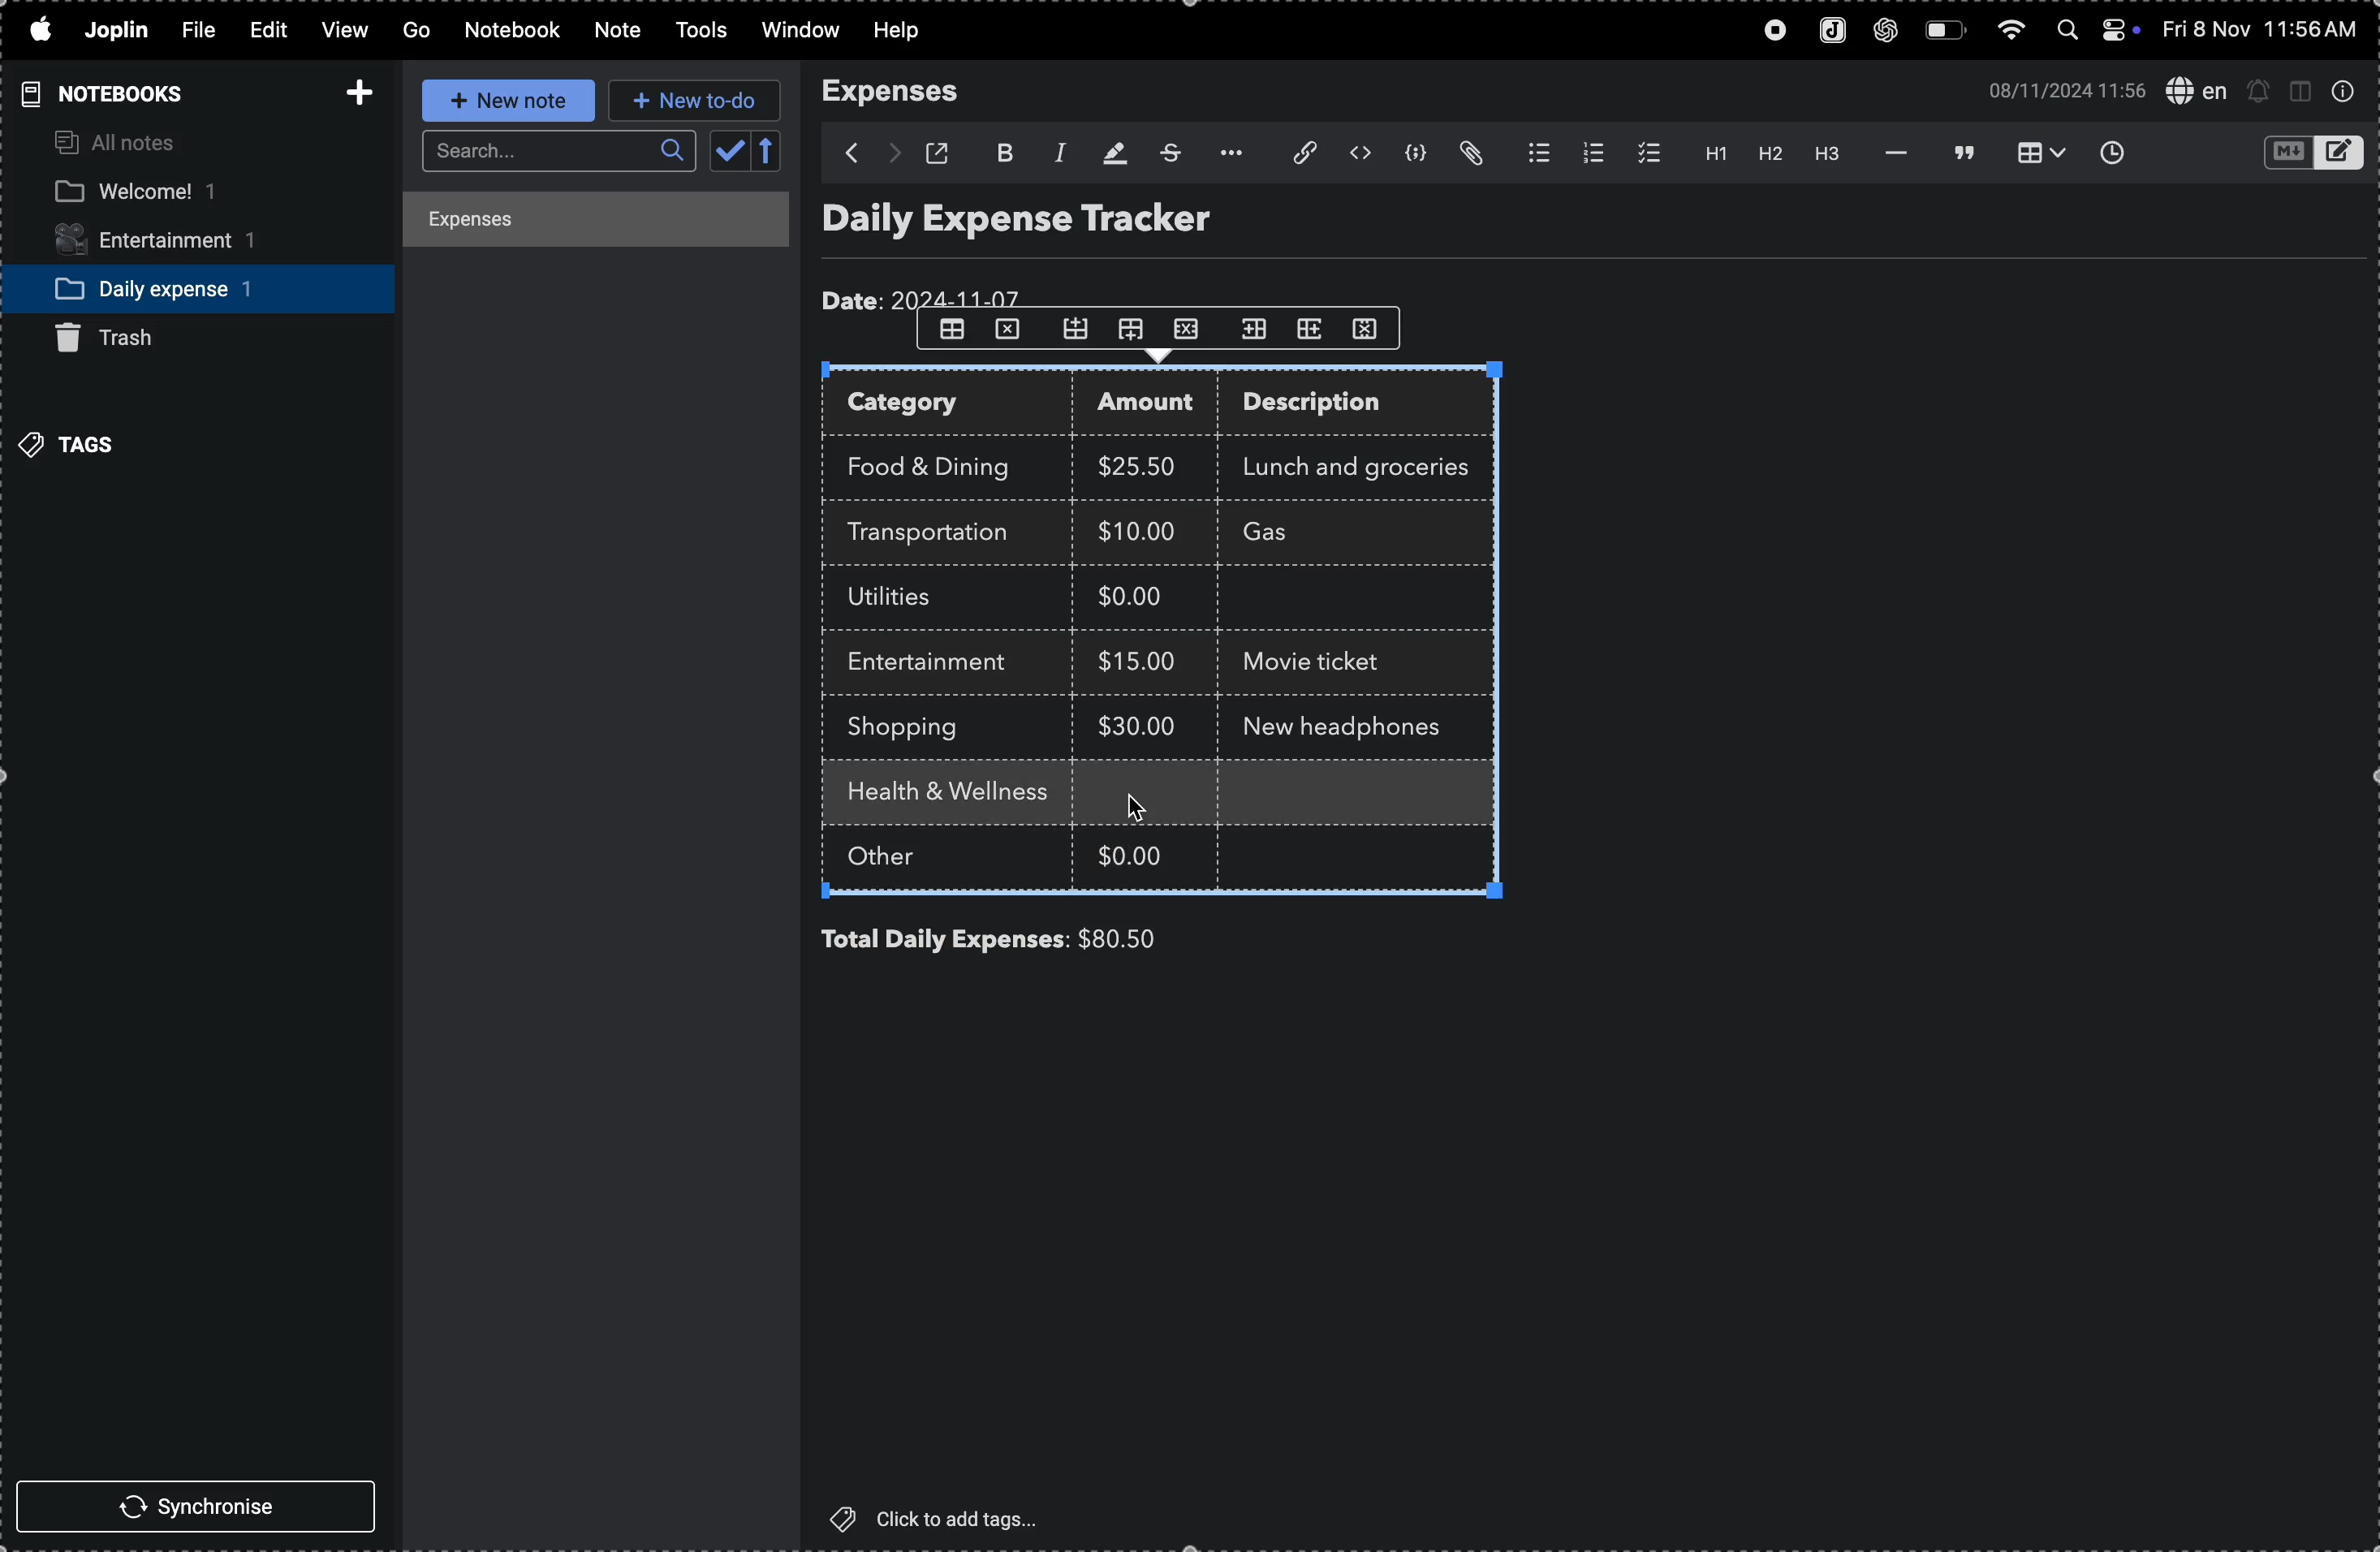 The width and height of the screenshot is (2380, 1552). What do you see at coordinates (1168, 153) in the screenshot?
I see `strike through` at bounding box center [1168, 153].